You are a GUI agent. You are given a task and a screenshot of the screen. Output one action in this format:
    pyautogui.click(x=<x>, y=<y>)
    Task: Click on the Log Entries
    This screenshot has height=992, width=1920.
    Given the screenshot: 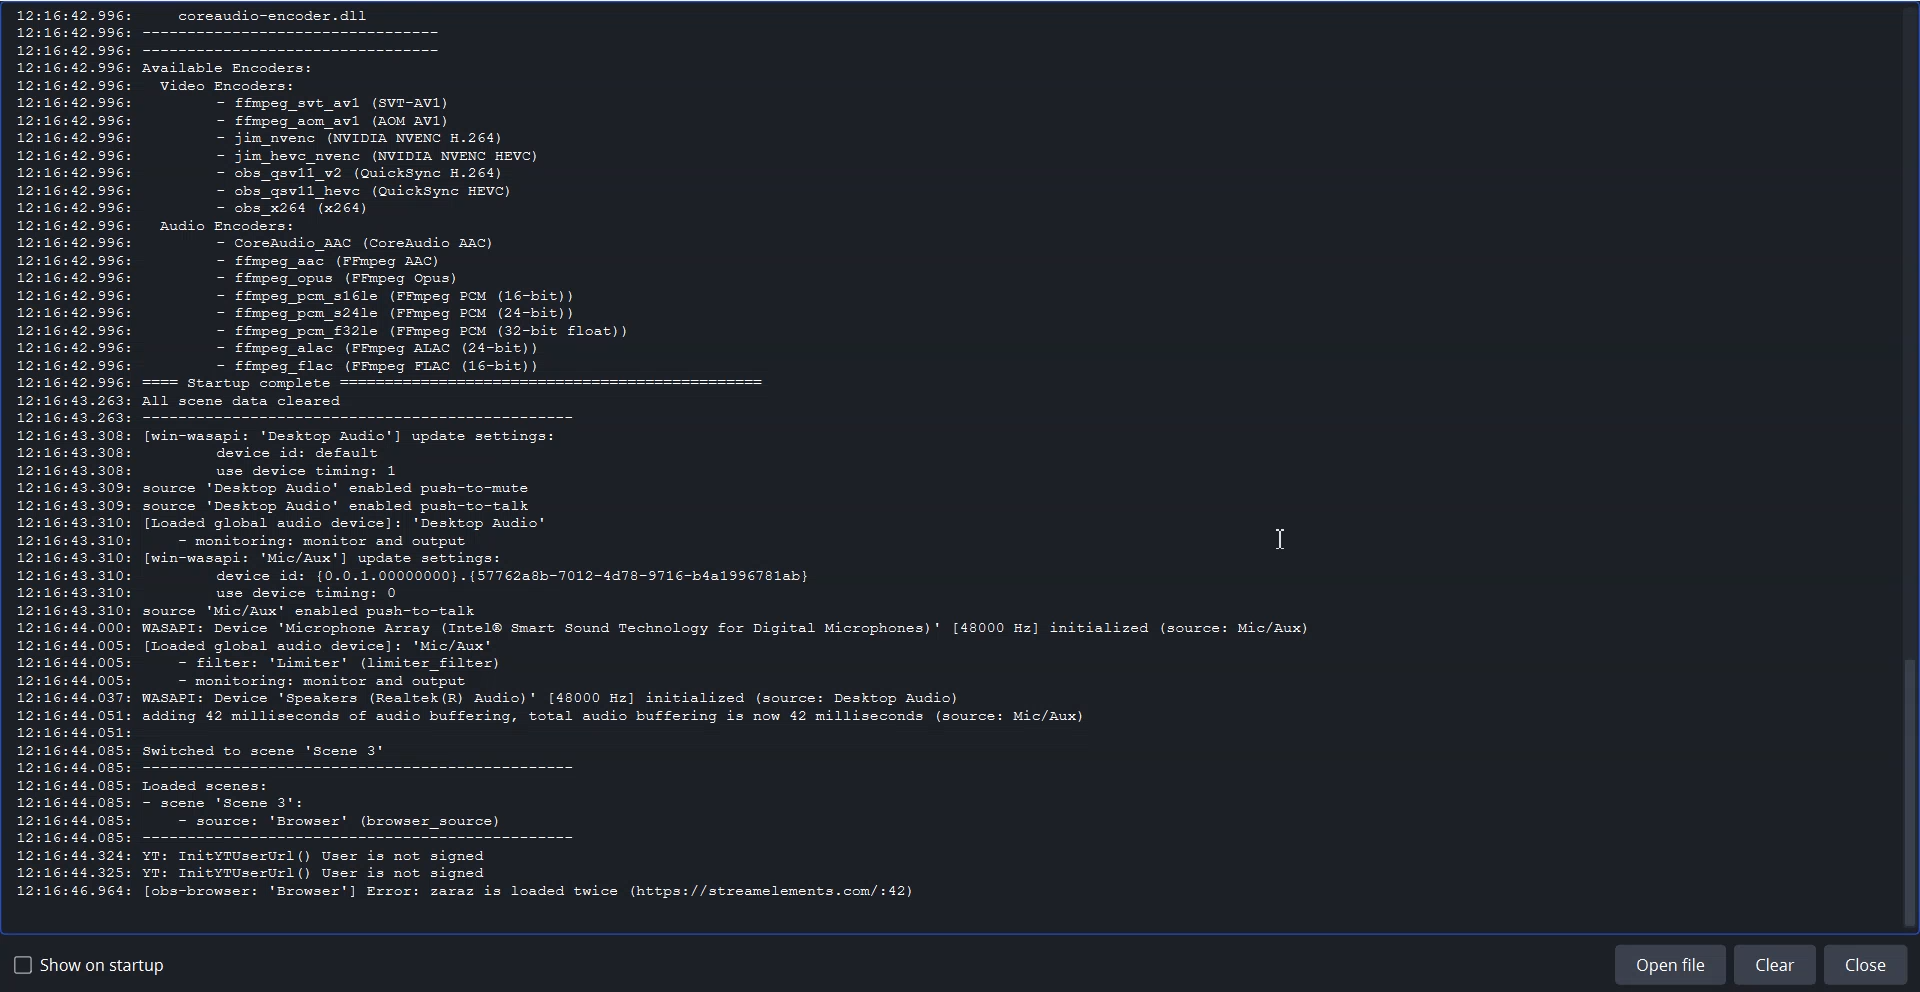 What is the action you would take?
    pyautogui.click(x=740, y=461)
    